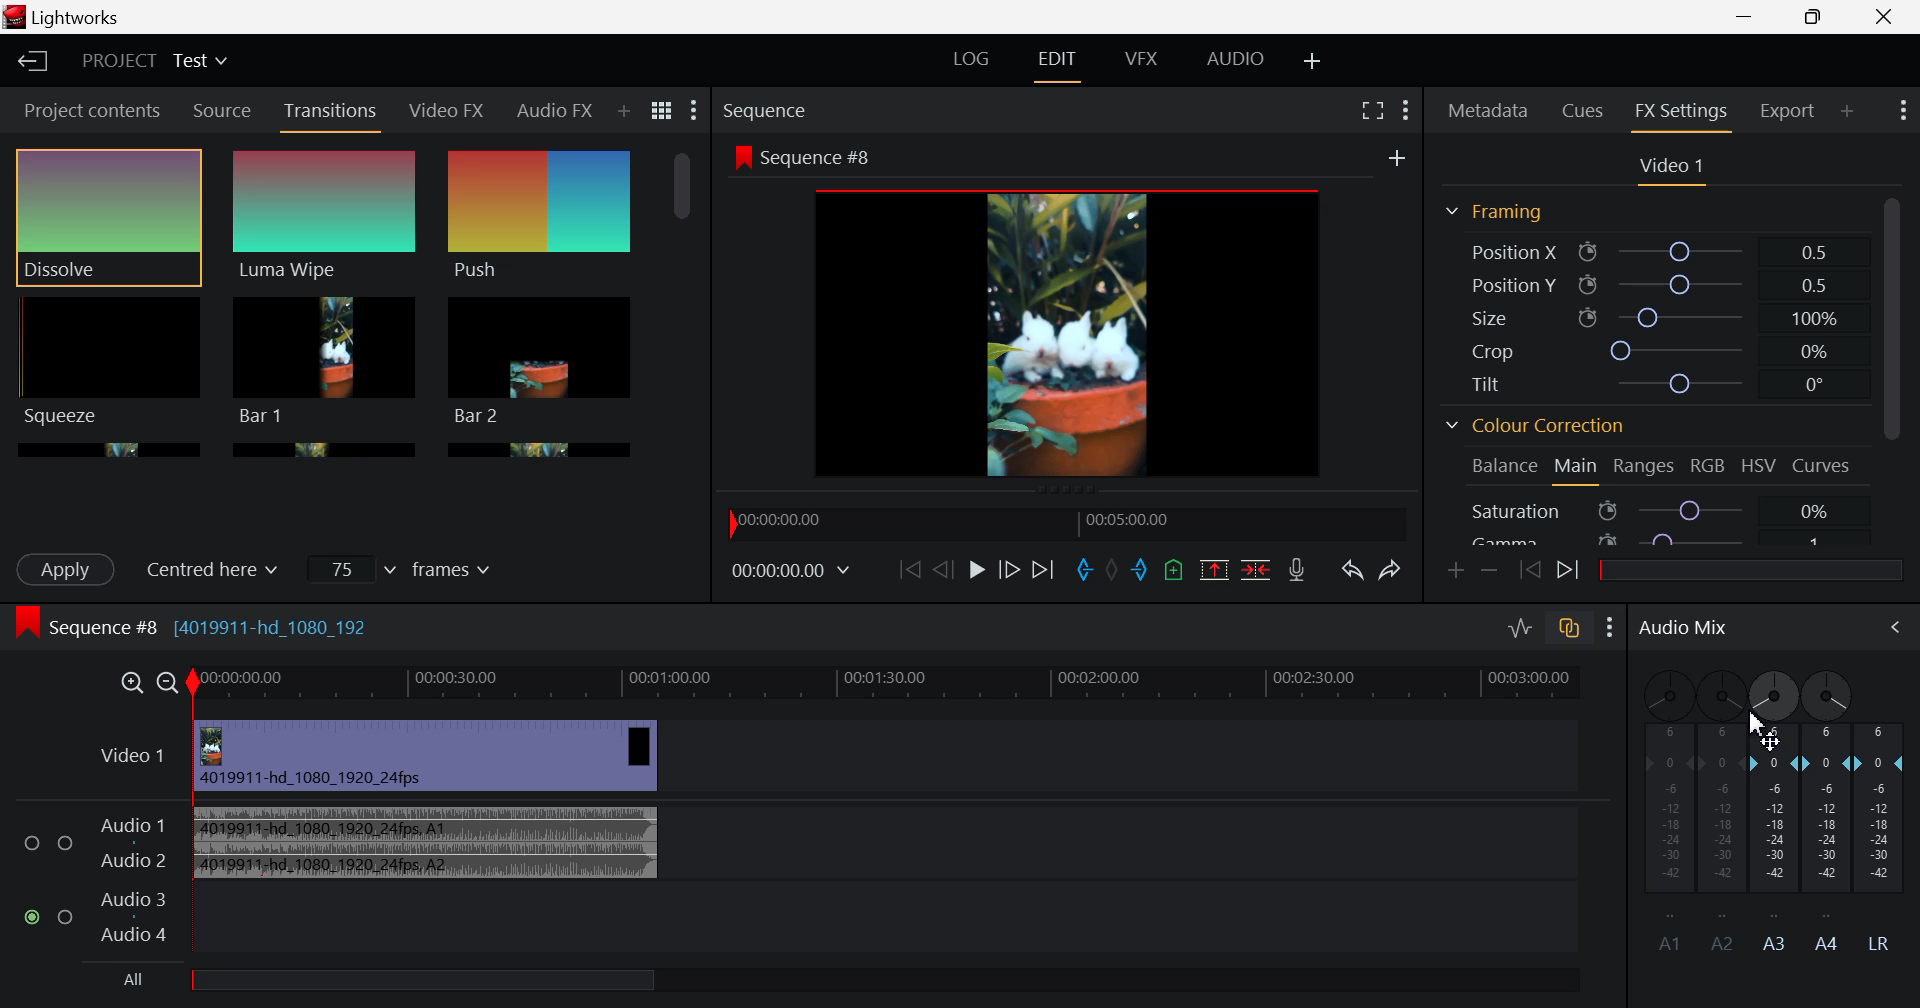 This screenshot has width=1920, height=1008. Describe the element at coordinates (1240, 62) in the screenshot. I see `AUDIO Layout` at that location.